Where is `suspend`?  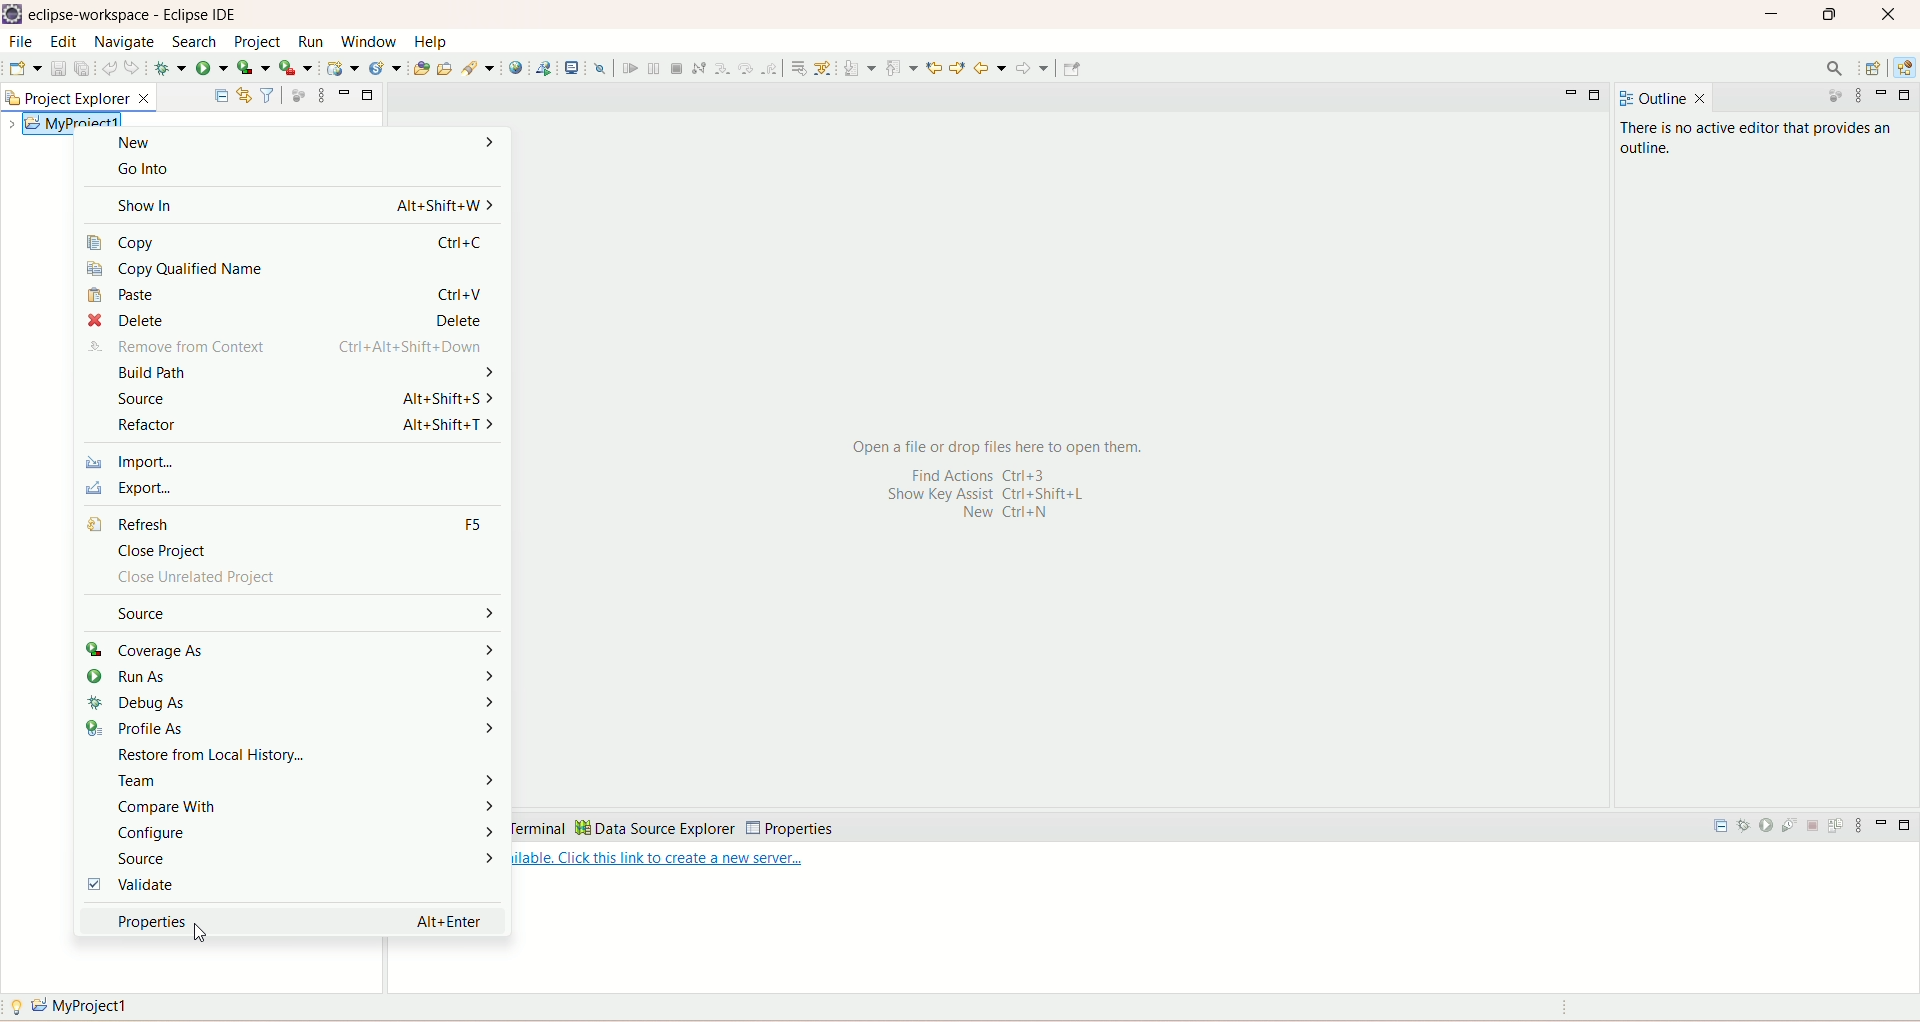 suspend is located at coordinates (652, 68).